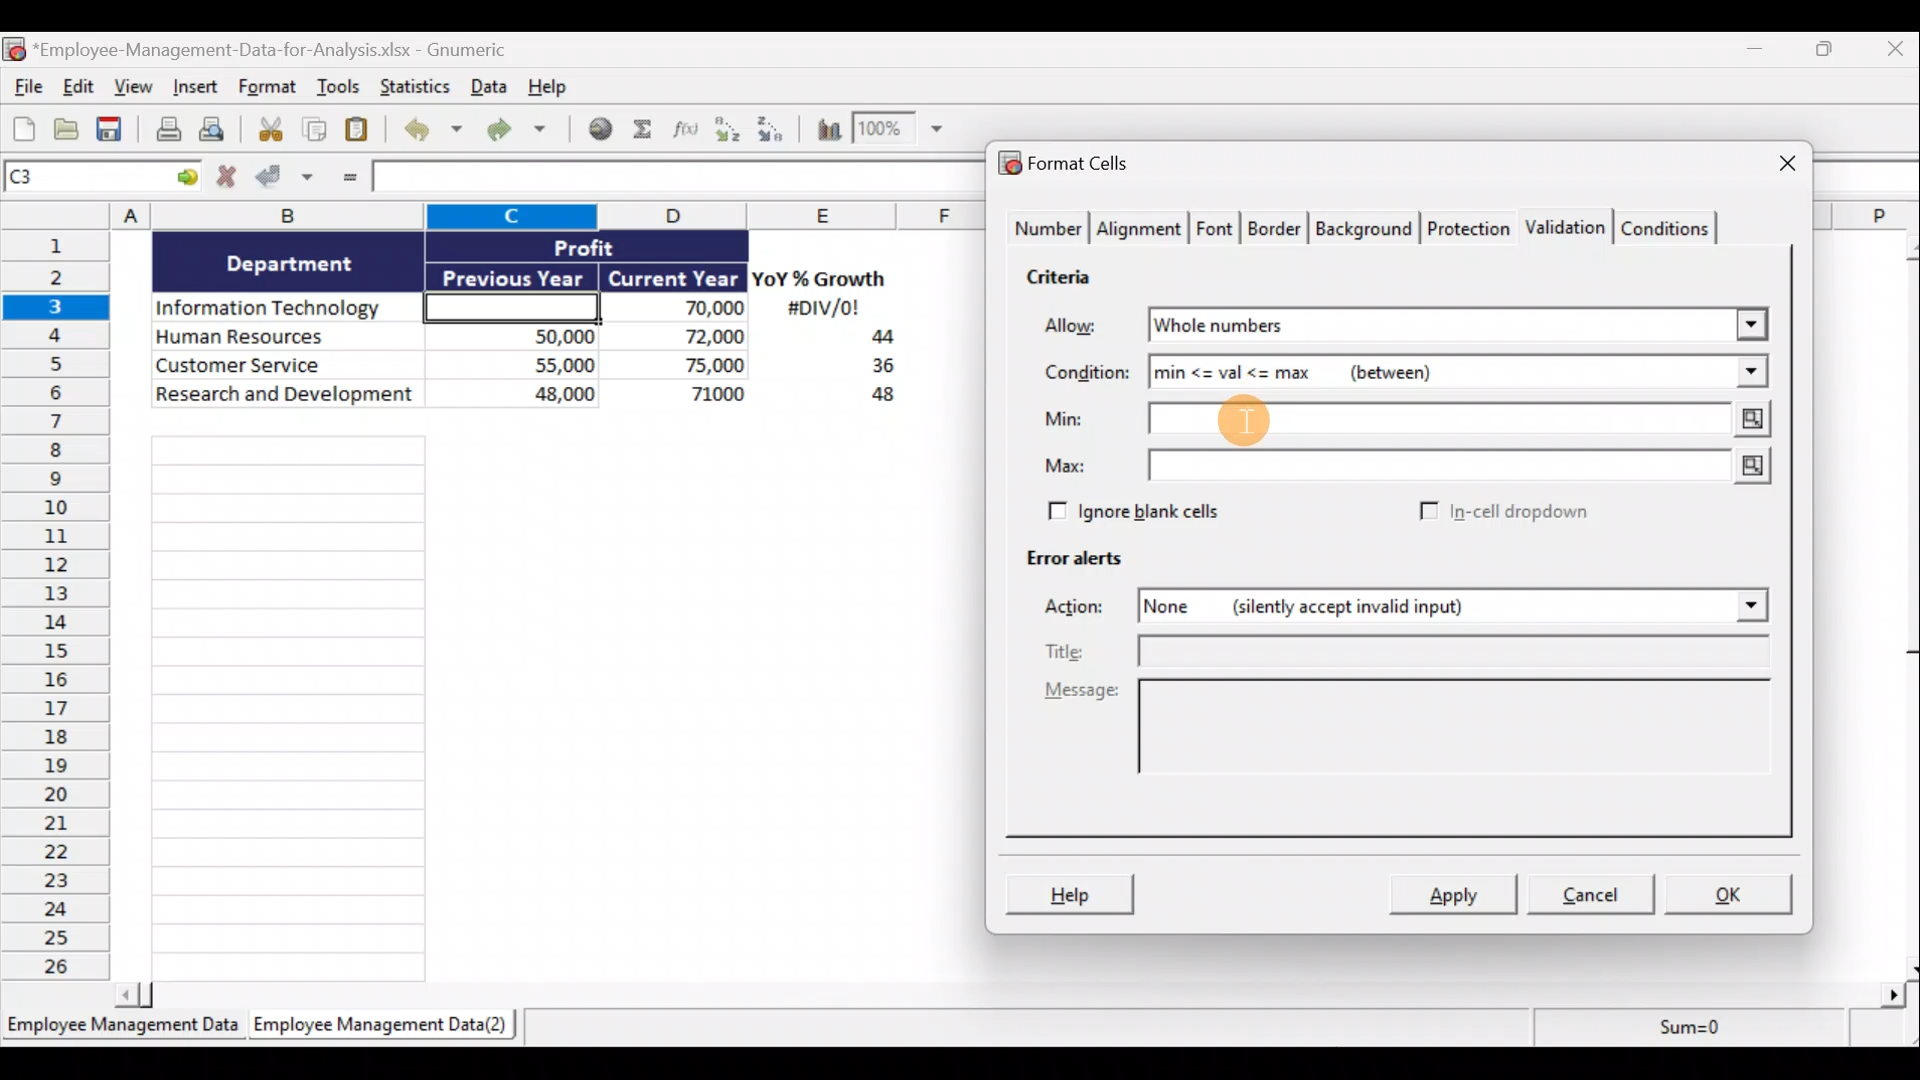 The width and height of the screenshot is (1920, 1080). I want to click on Scroll bar, so click(1903, 603).